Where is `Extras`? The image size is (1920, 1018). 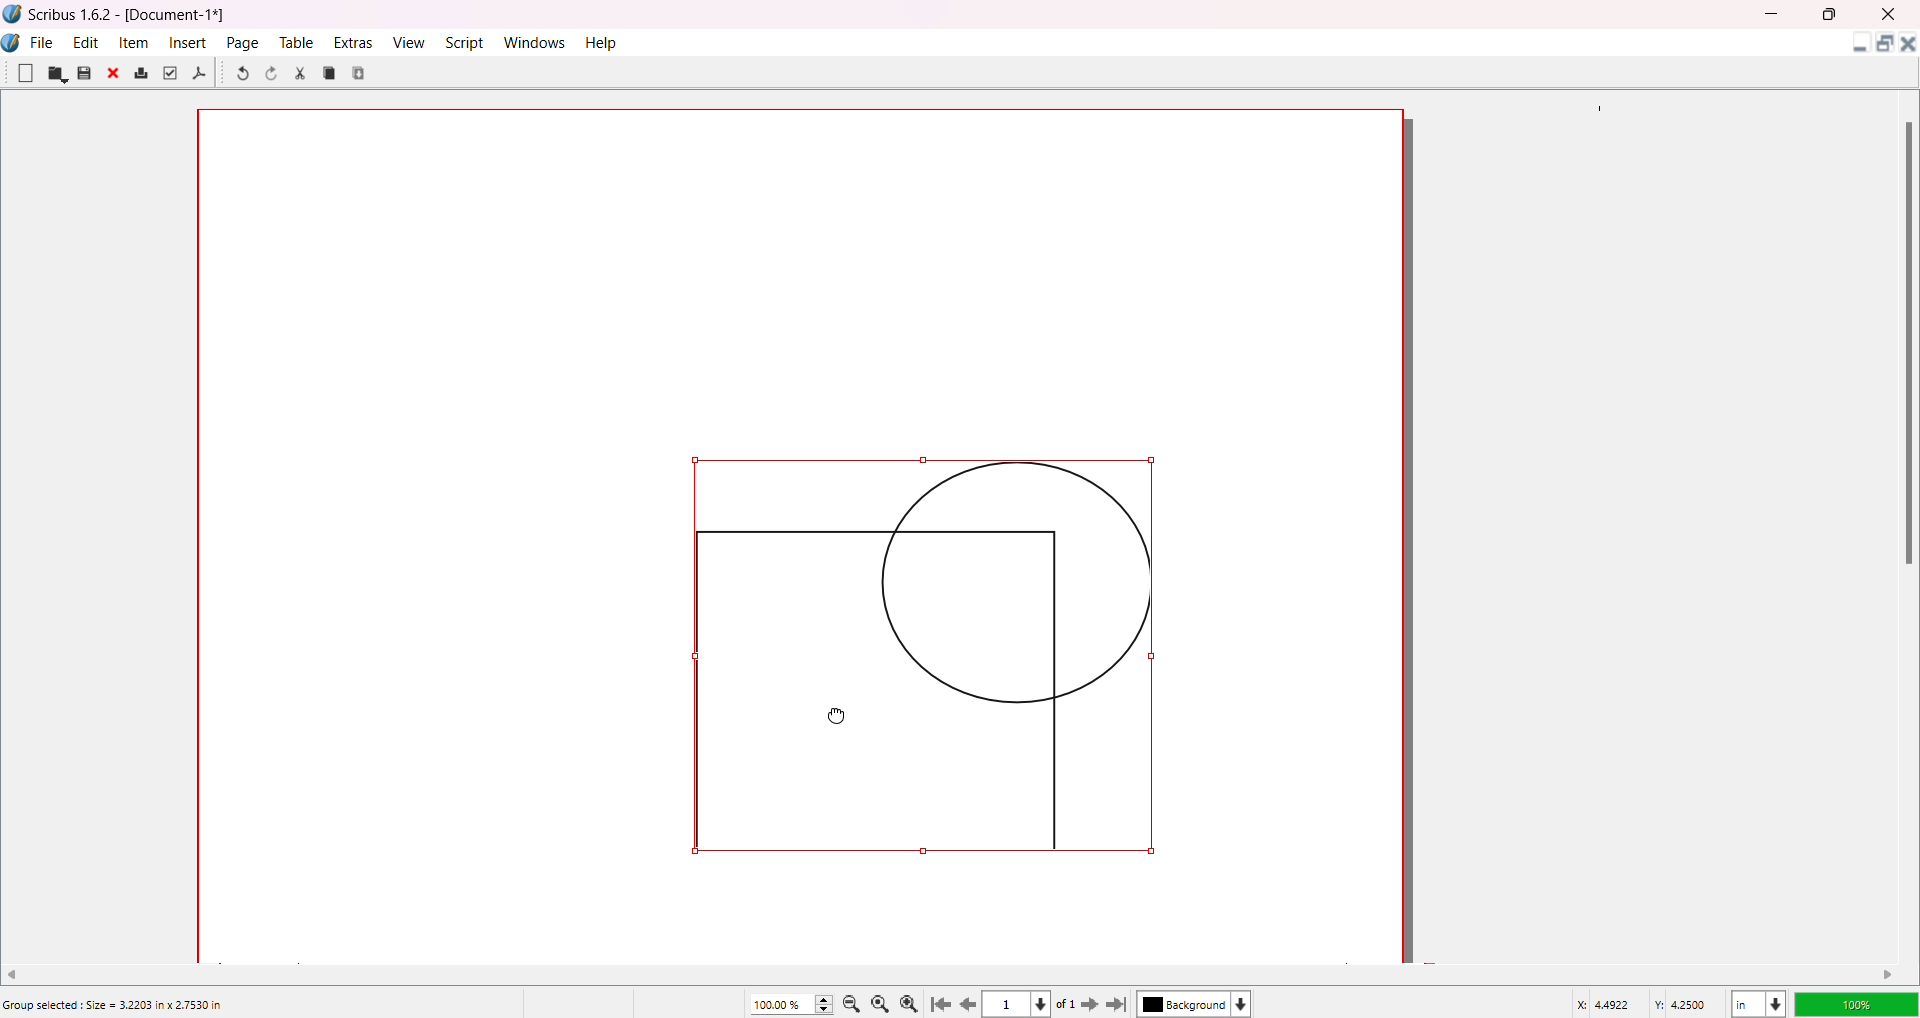 Extras is located at coordinates (354, 42).